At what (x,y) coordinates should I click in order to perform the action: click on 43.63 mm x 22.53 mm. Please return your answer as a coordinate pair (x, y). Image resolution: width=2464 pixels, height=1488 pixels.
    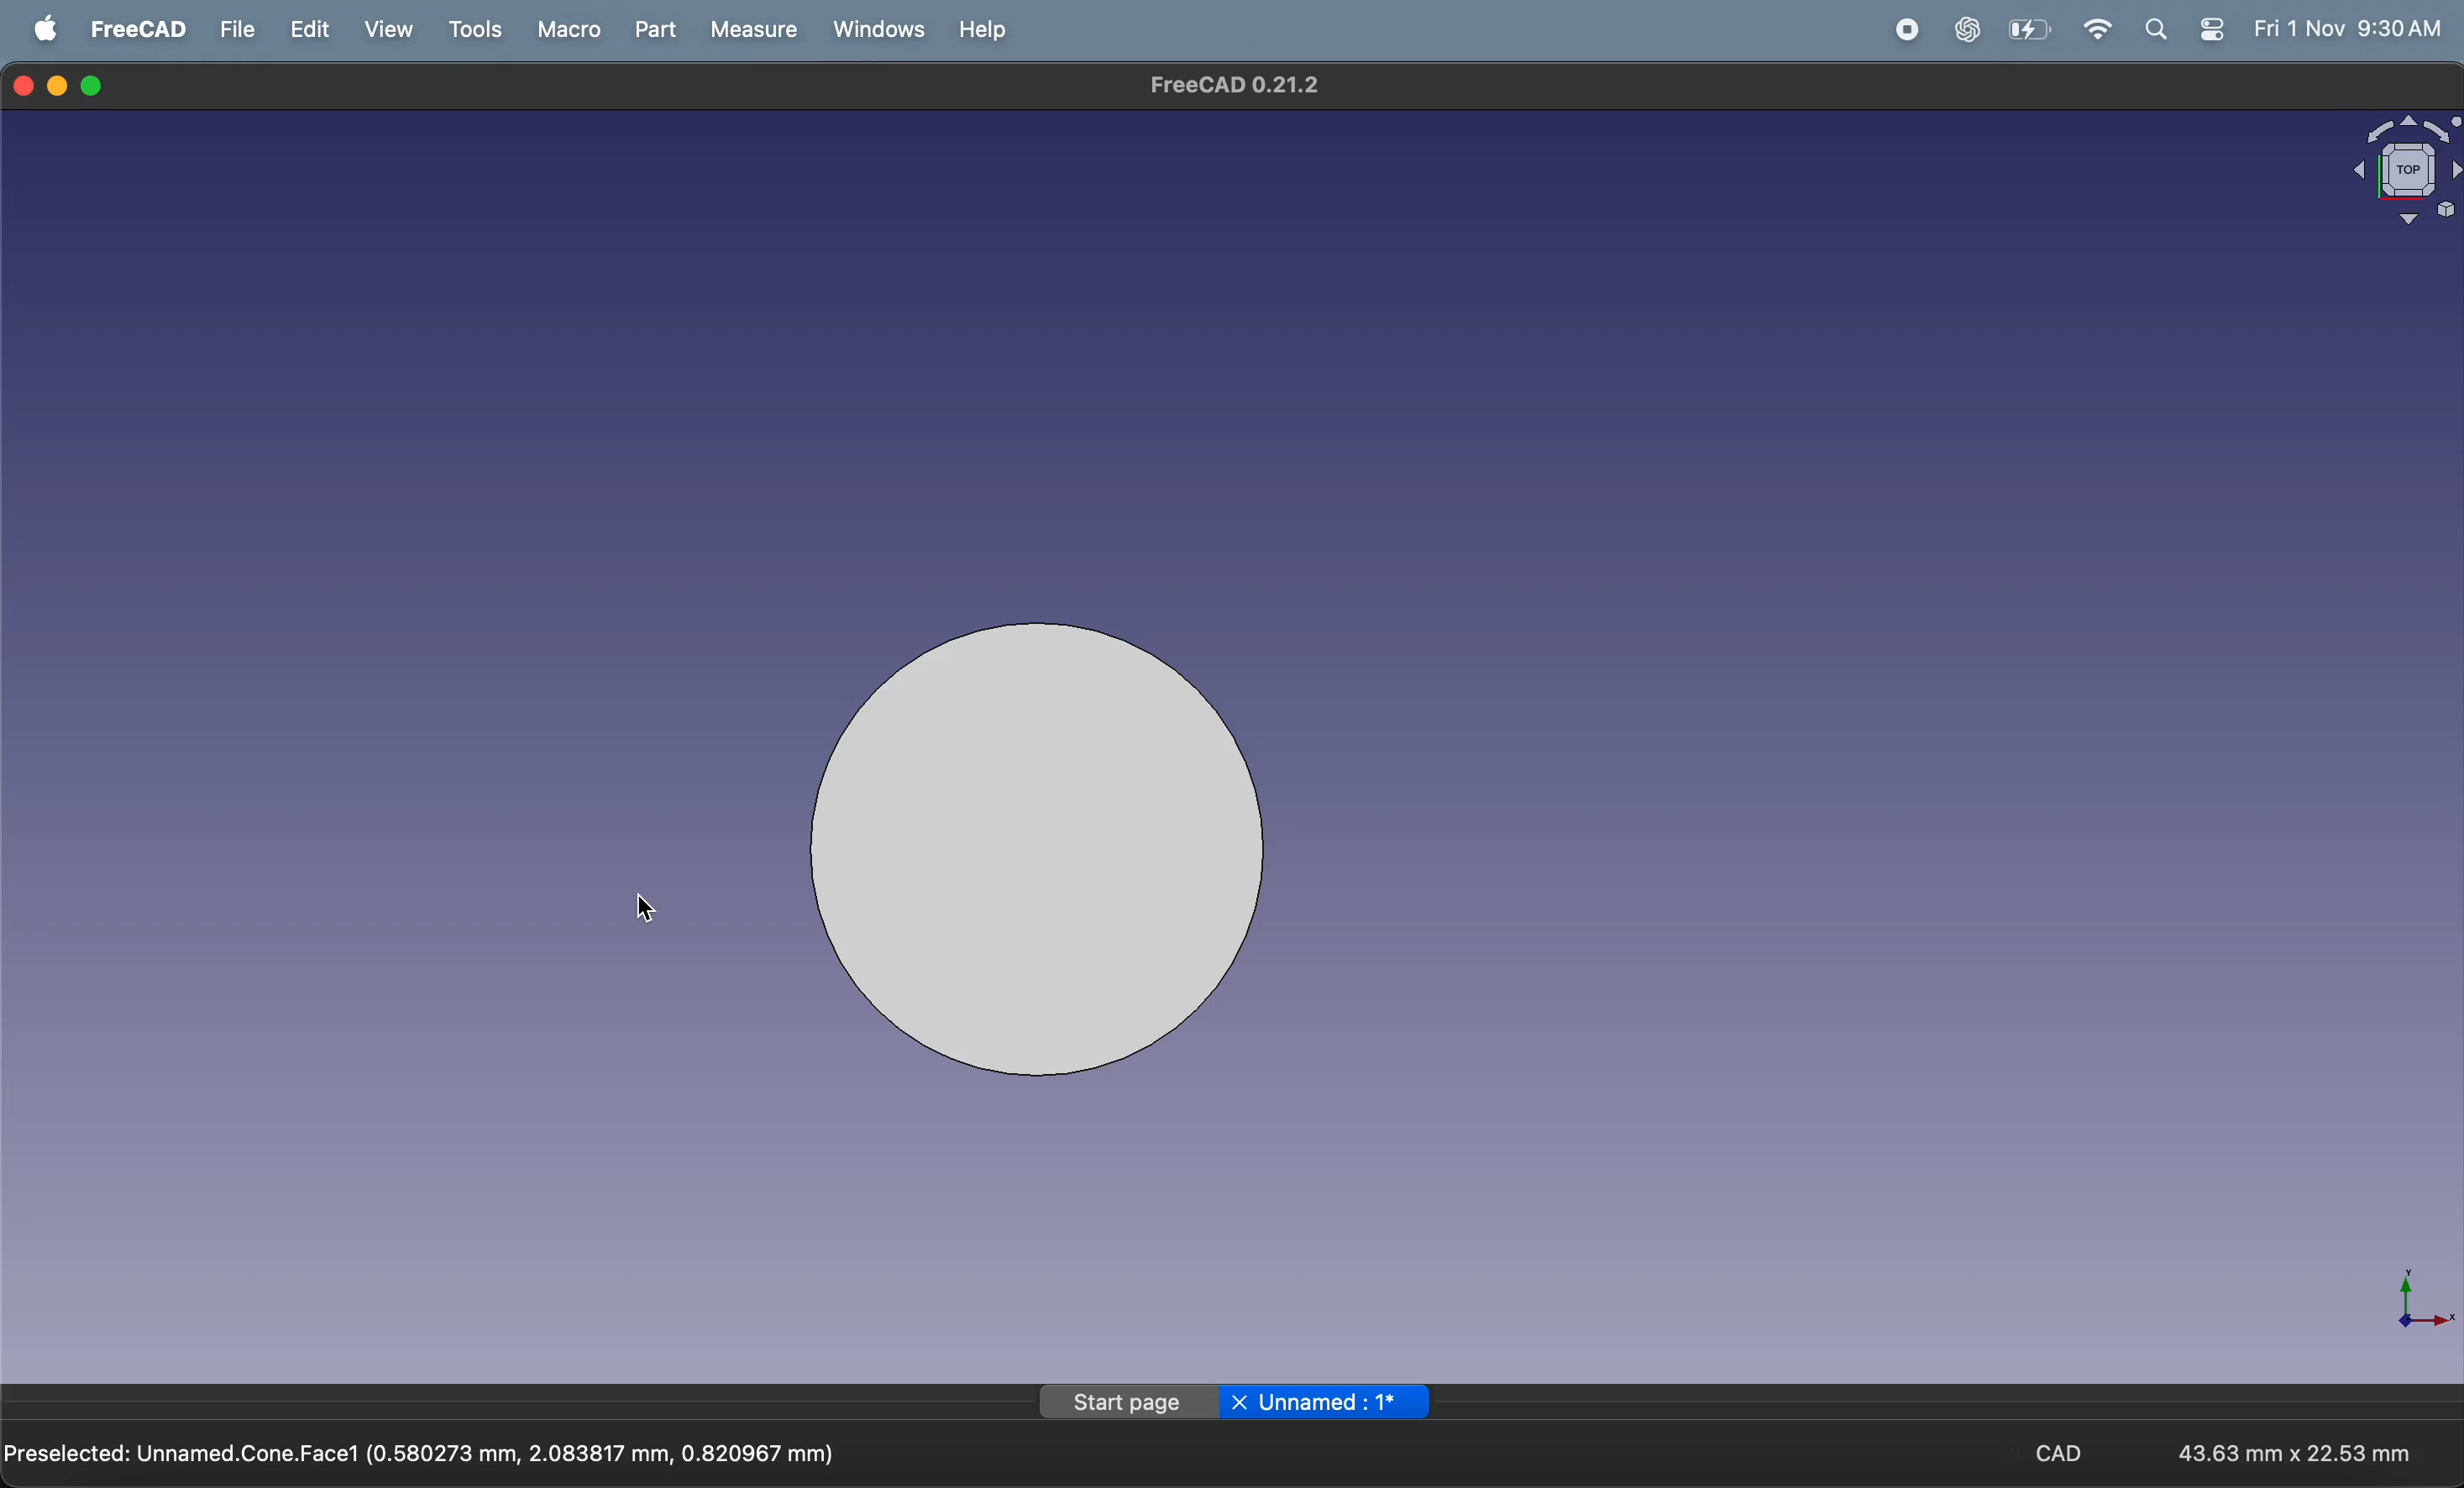
    Looking at the image, I should click on (2295, 1450).